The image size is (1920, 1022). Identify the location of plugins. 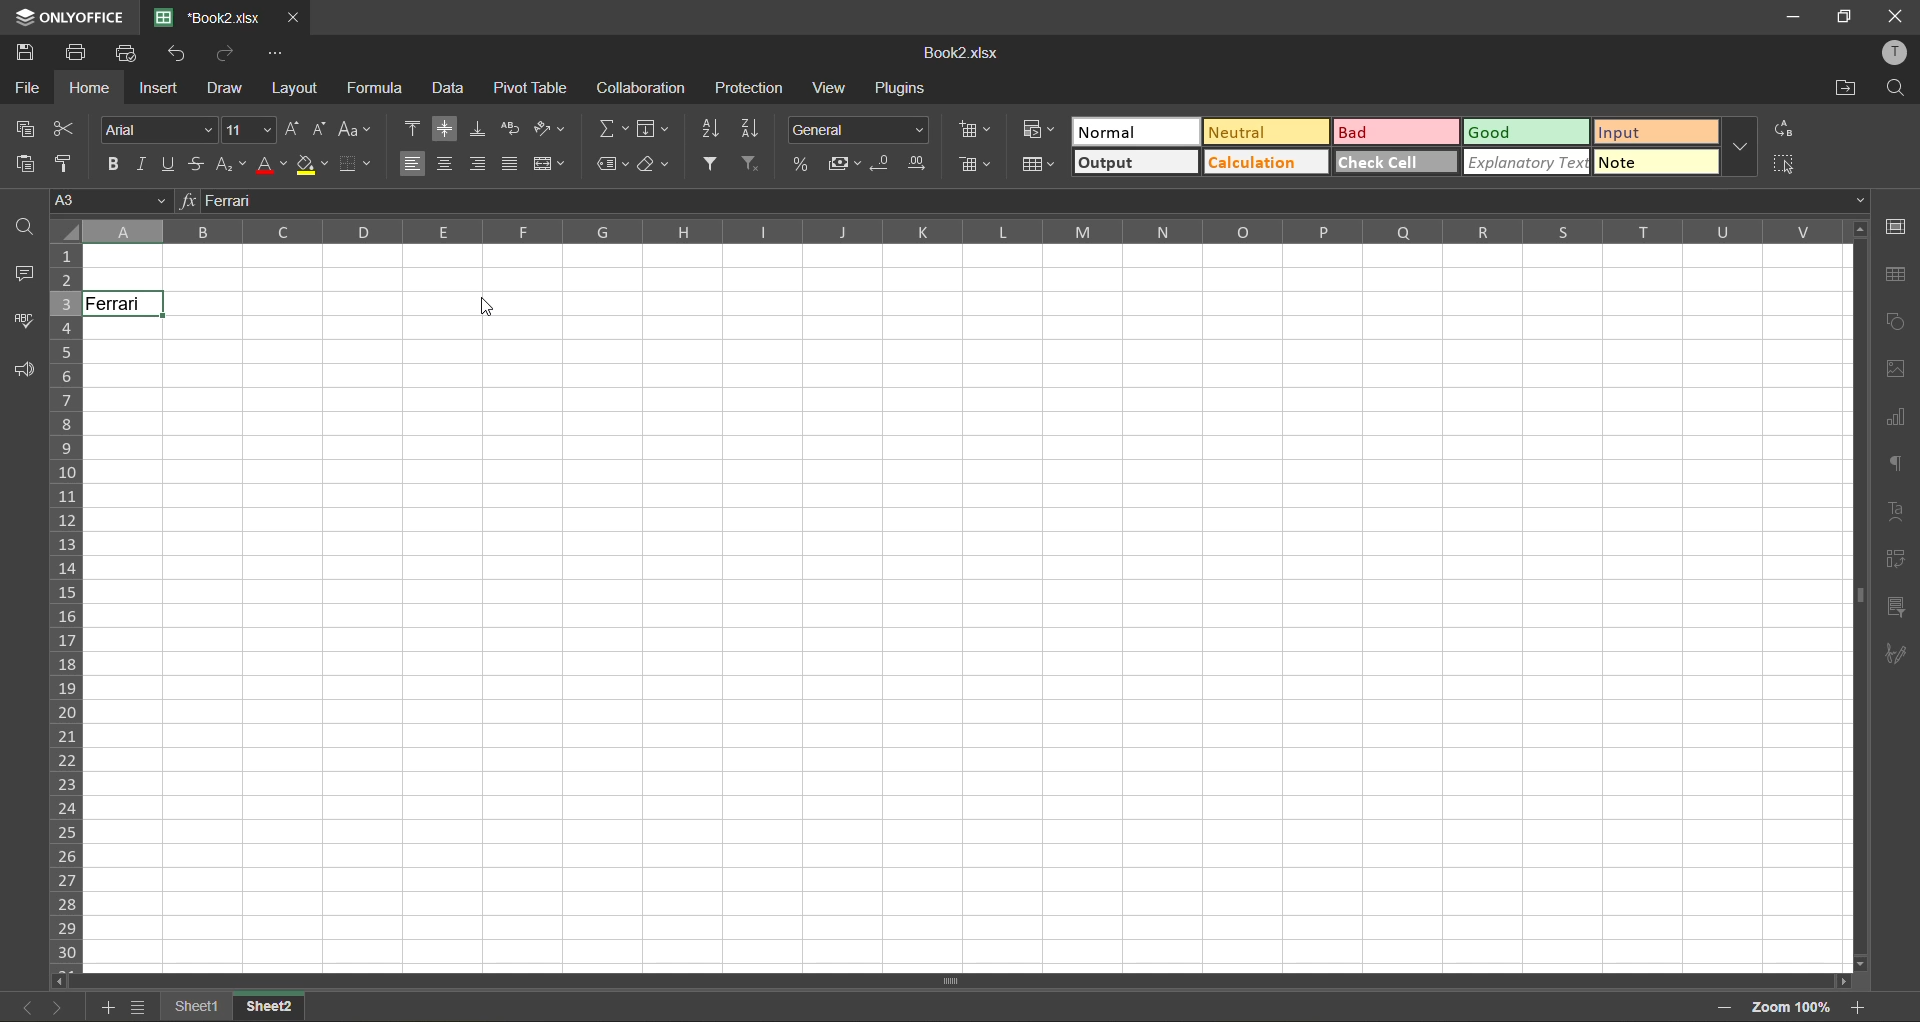
(897, 91).